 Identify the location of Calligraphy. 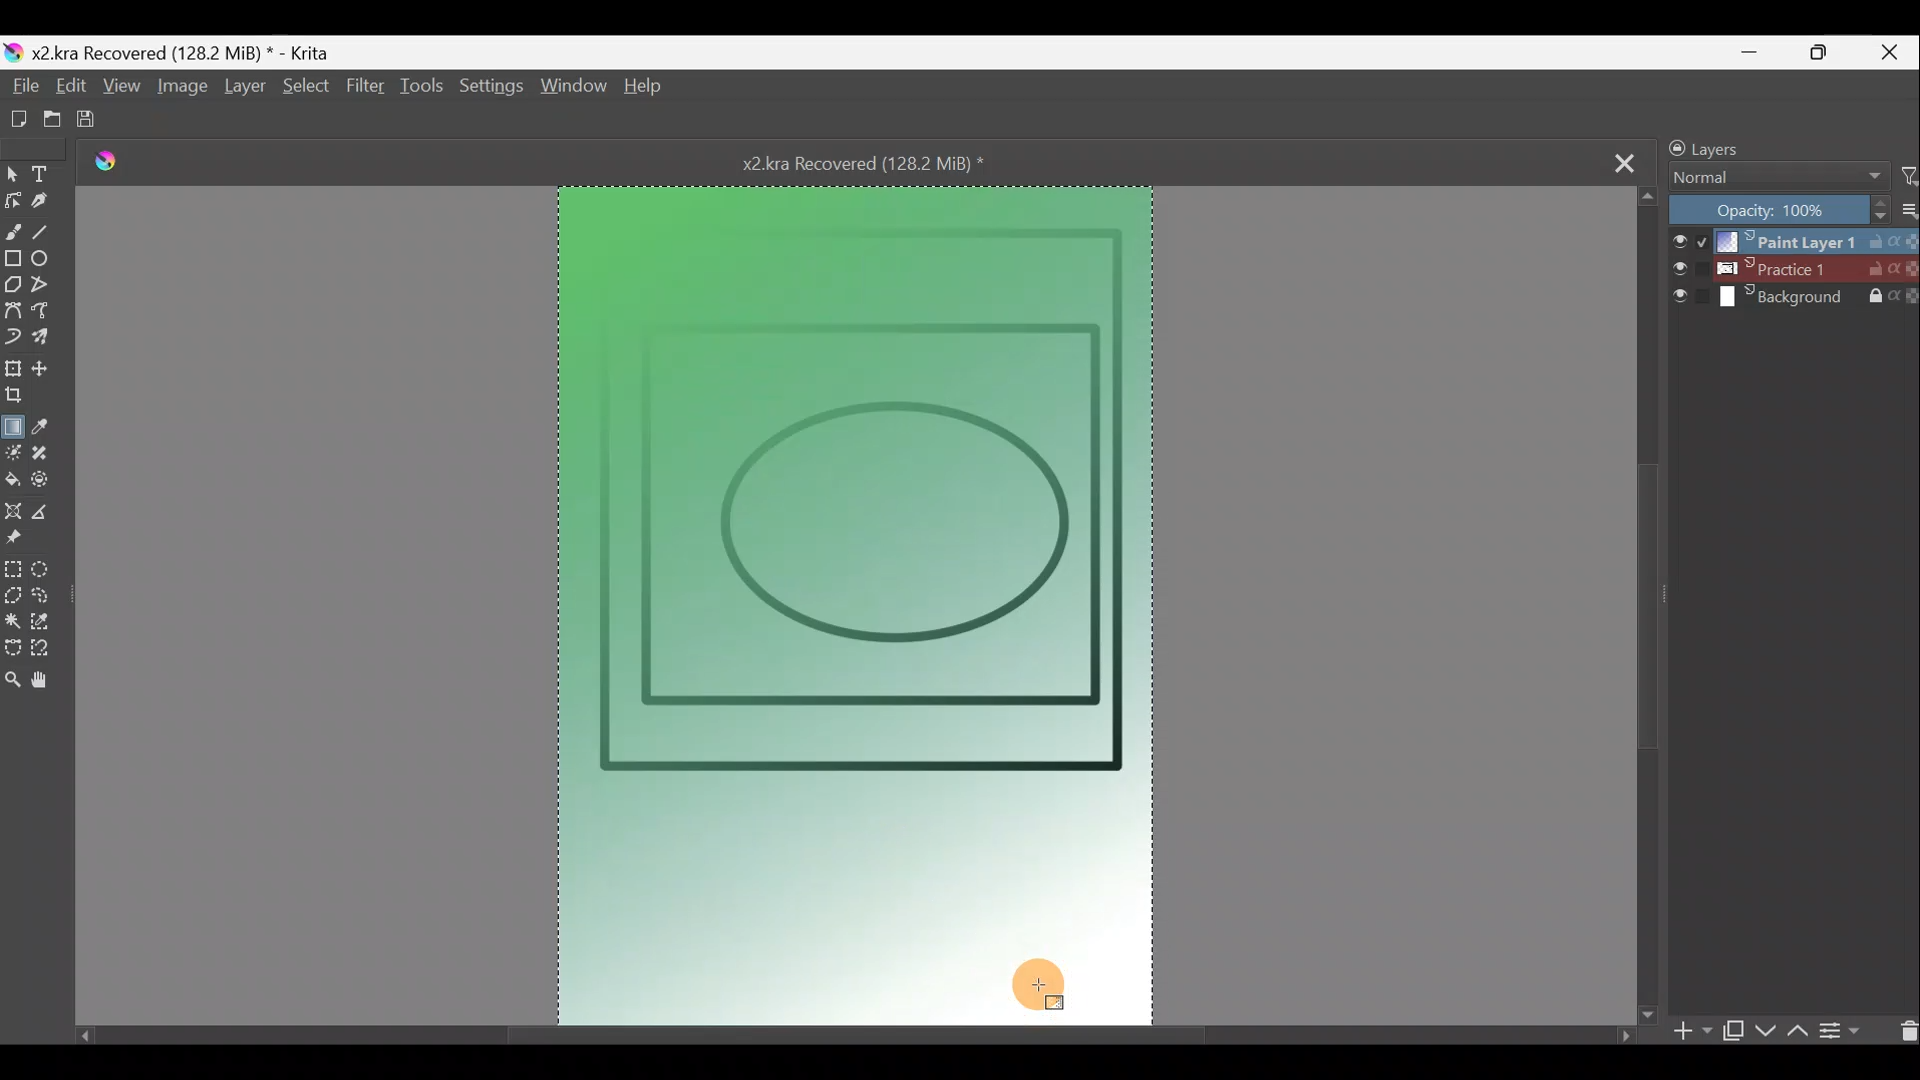
(40, 207).